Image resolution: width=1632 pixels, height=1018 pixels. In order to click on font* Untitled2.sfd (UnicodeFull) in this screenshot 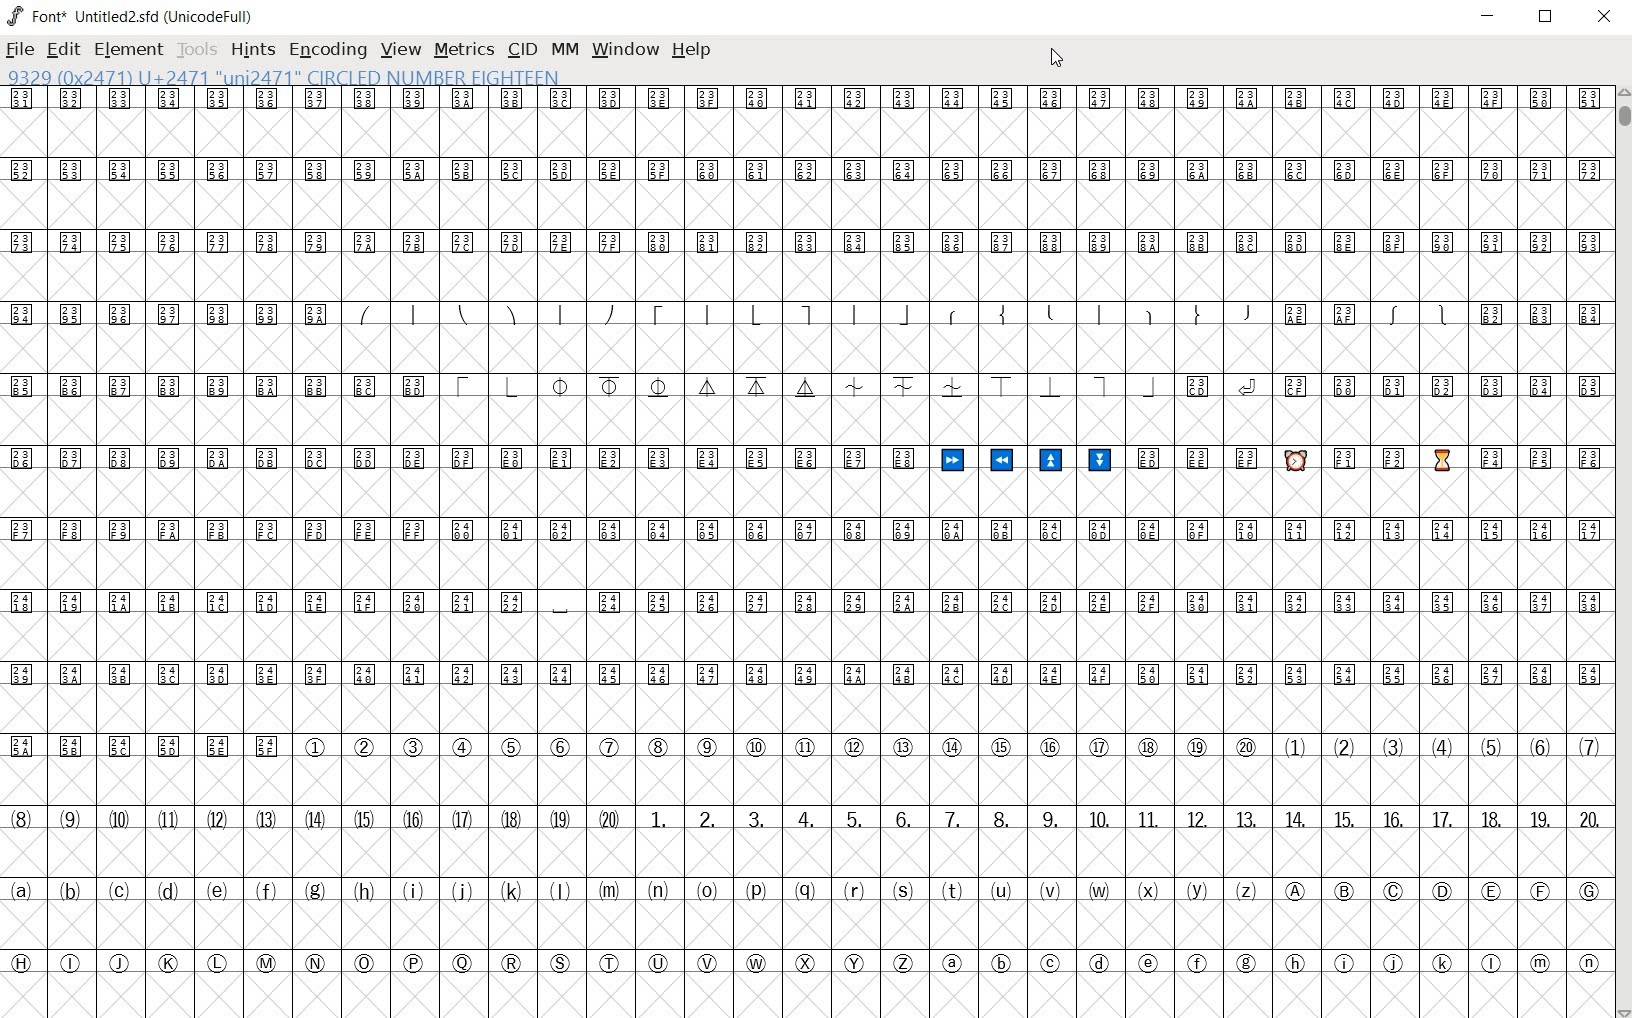, I will do `click(133, 17)`.